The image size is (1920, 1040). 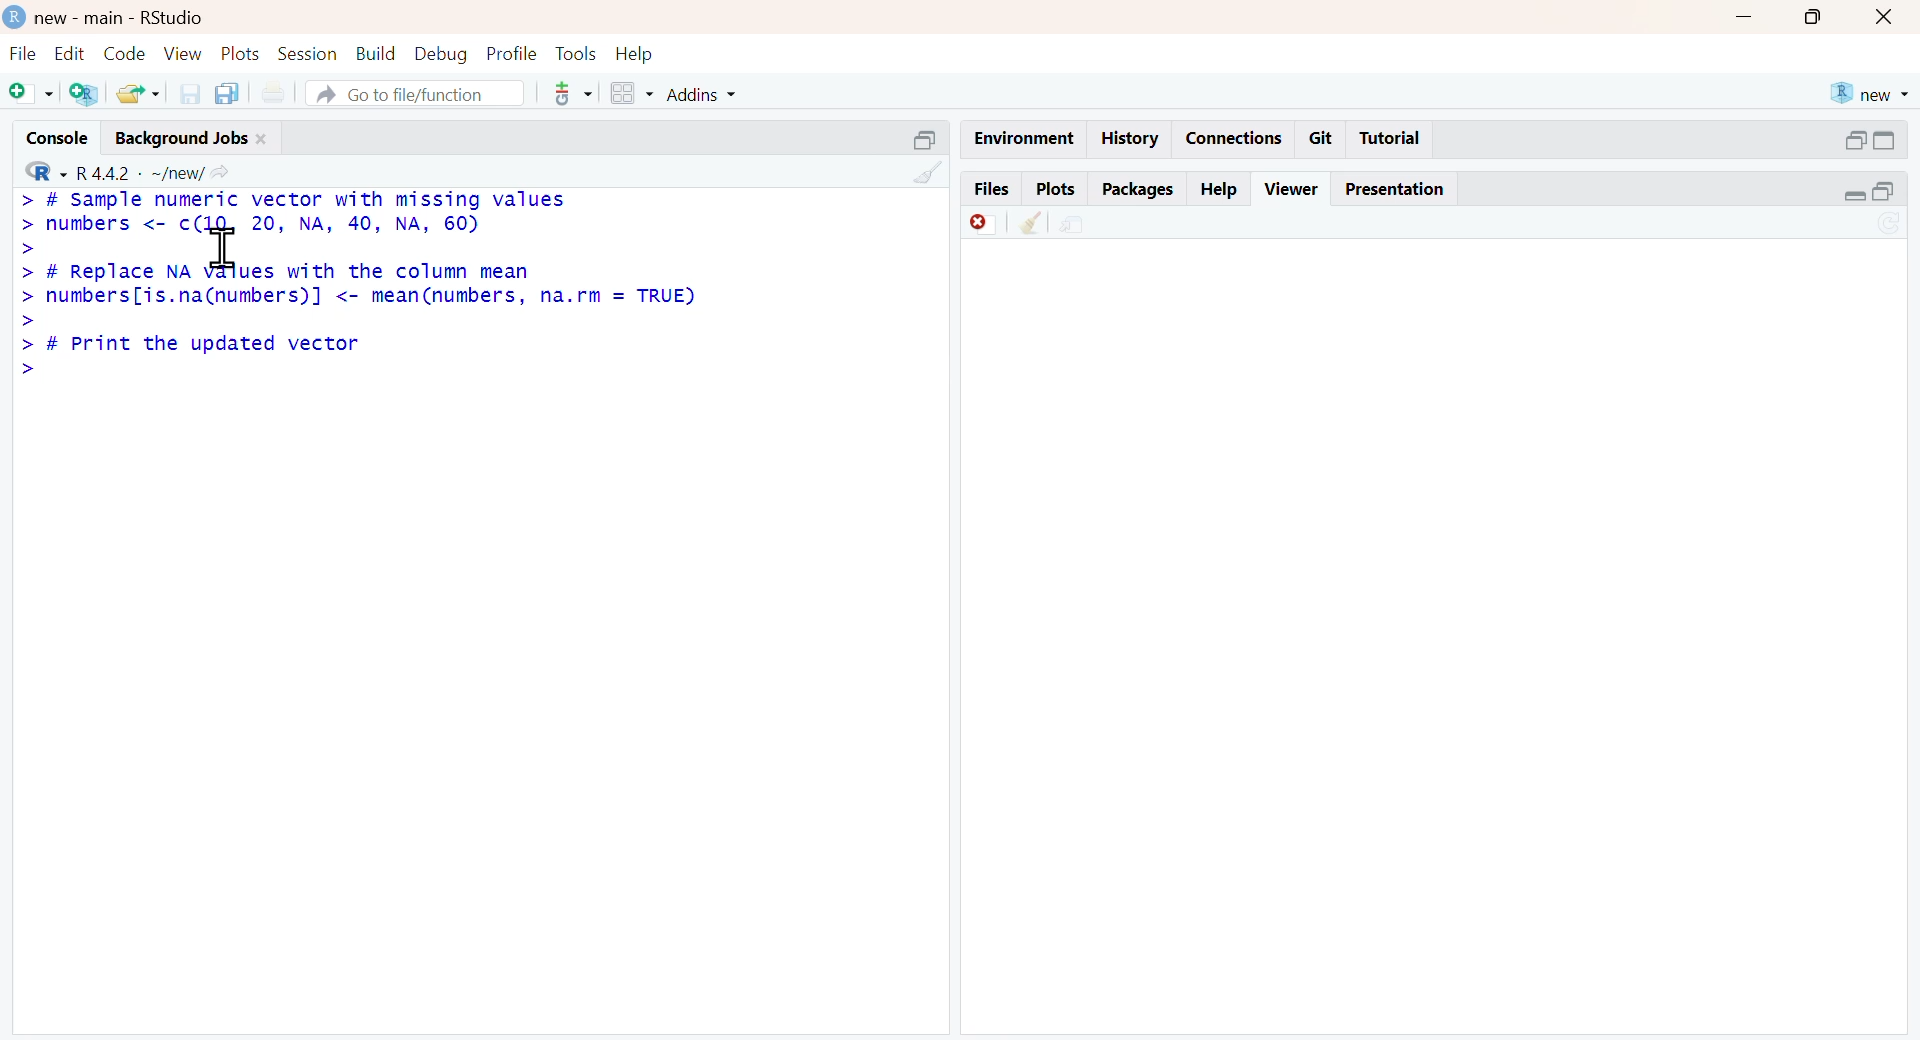 What do you see at coordinates (634, 56) in the screenshot?
I see `help` at bounding box center [634, 56].